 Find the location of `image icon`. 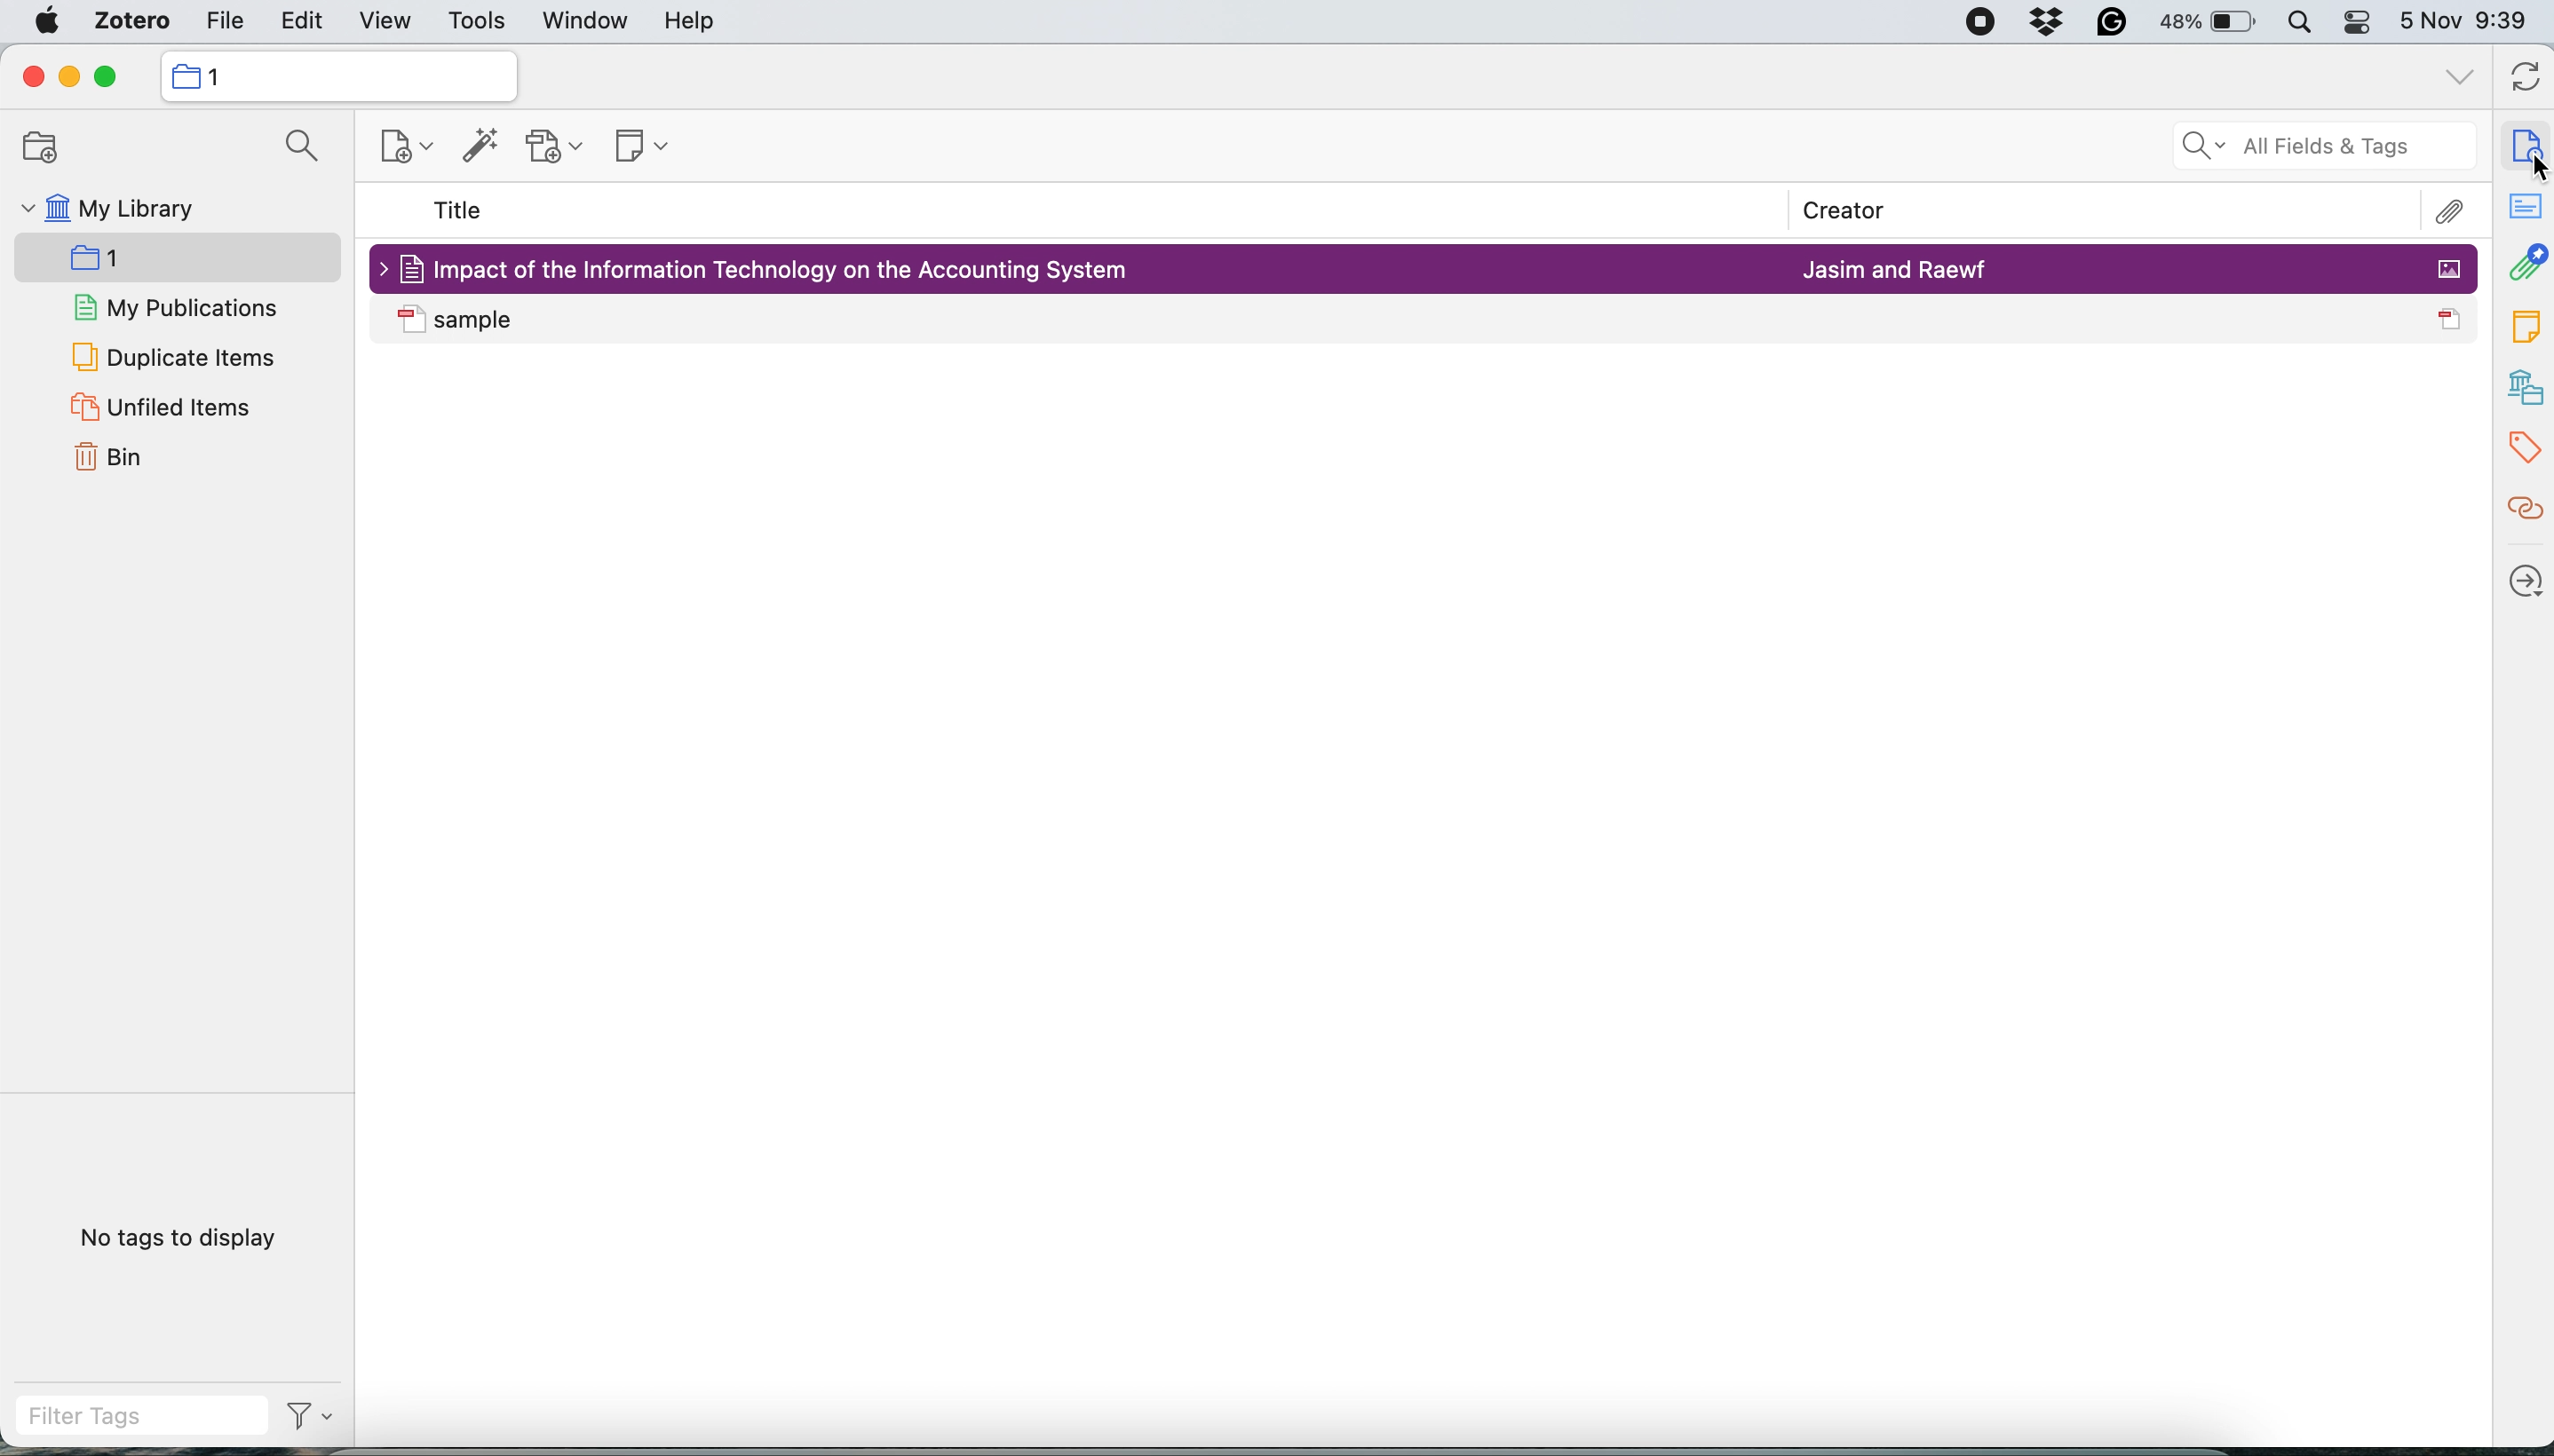

image icon is located at coordinates (2449, 268).